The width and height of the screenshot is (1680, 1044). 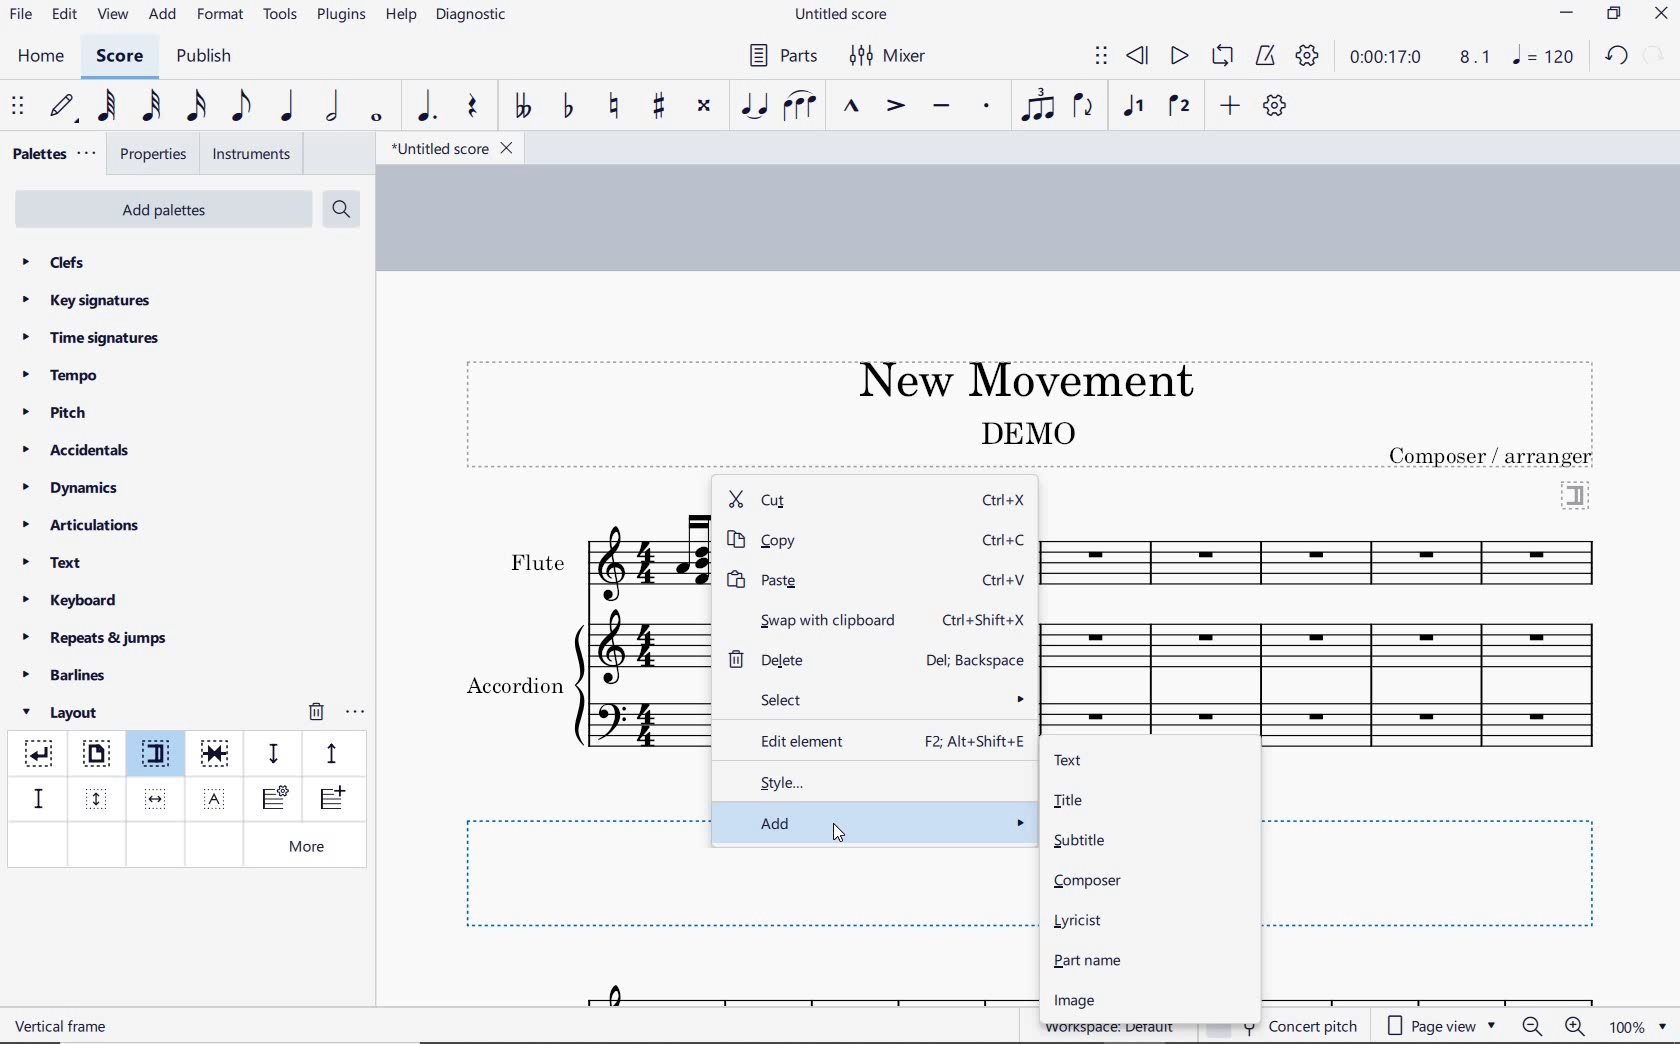 What do you see at coordinates (831, 541) in the screenshot?
I see `copy` at bounding box center [831, 541].